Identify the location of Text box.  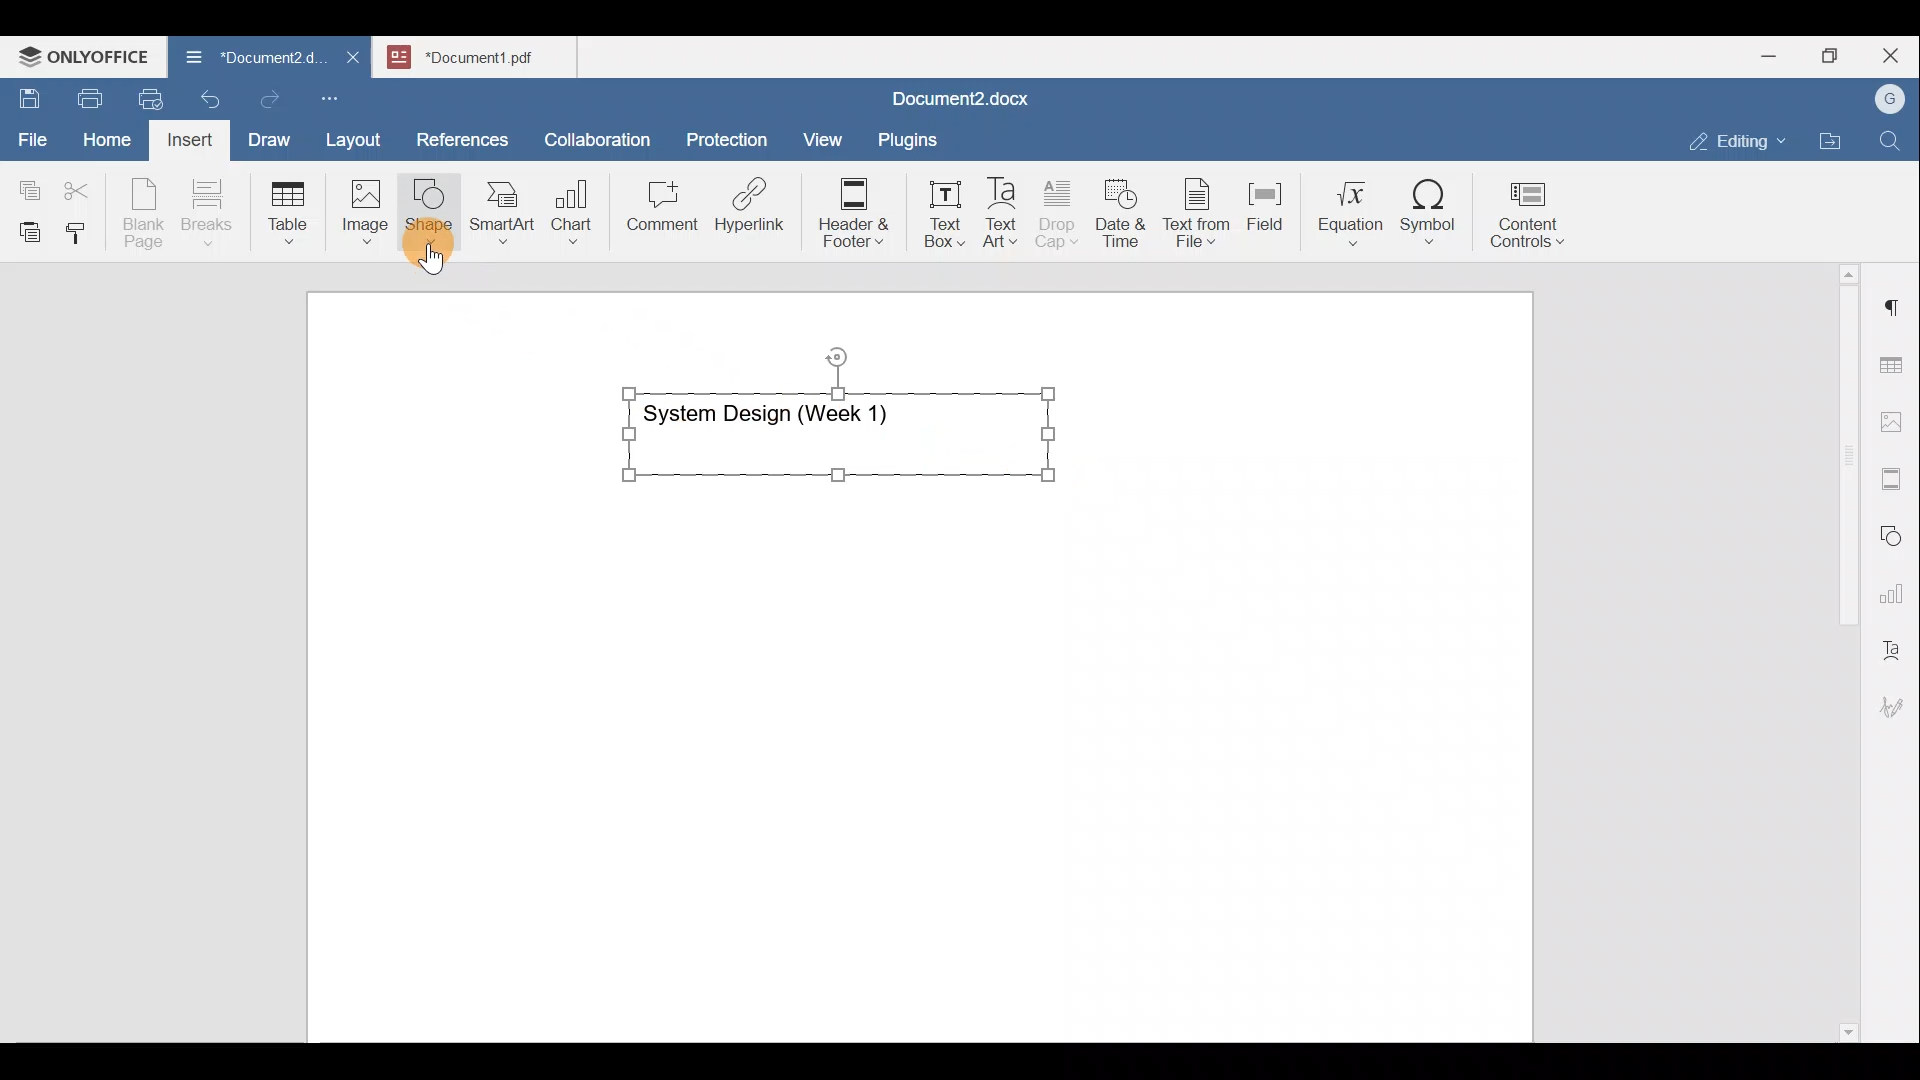
(931, 214).